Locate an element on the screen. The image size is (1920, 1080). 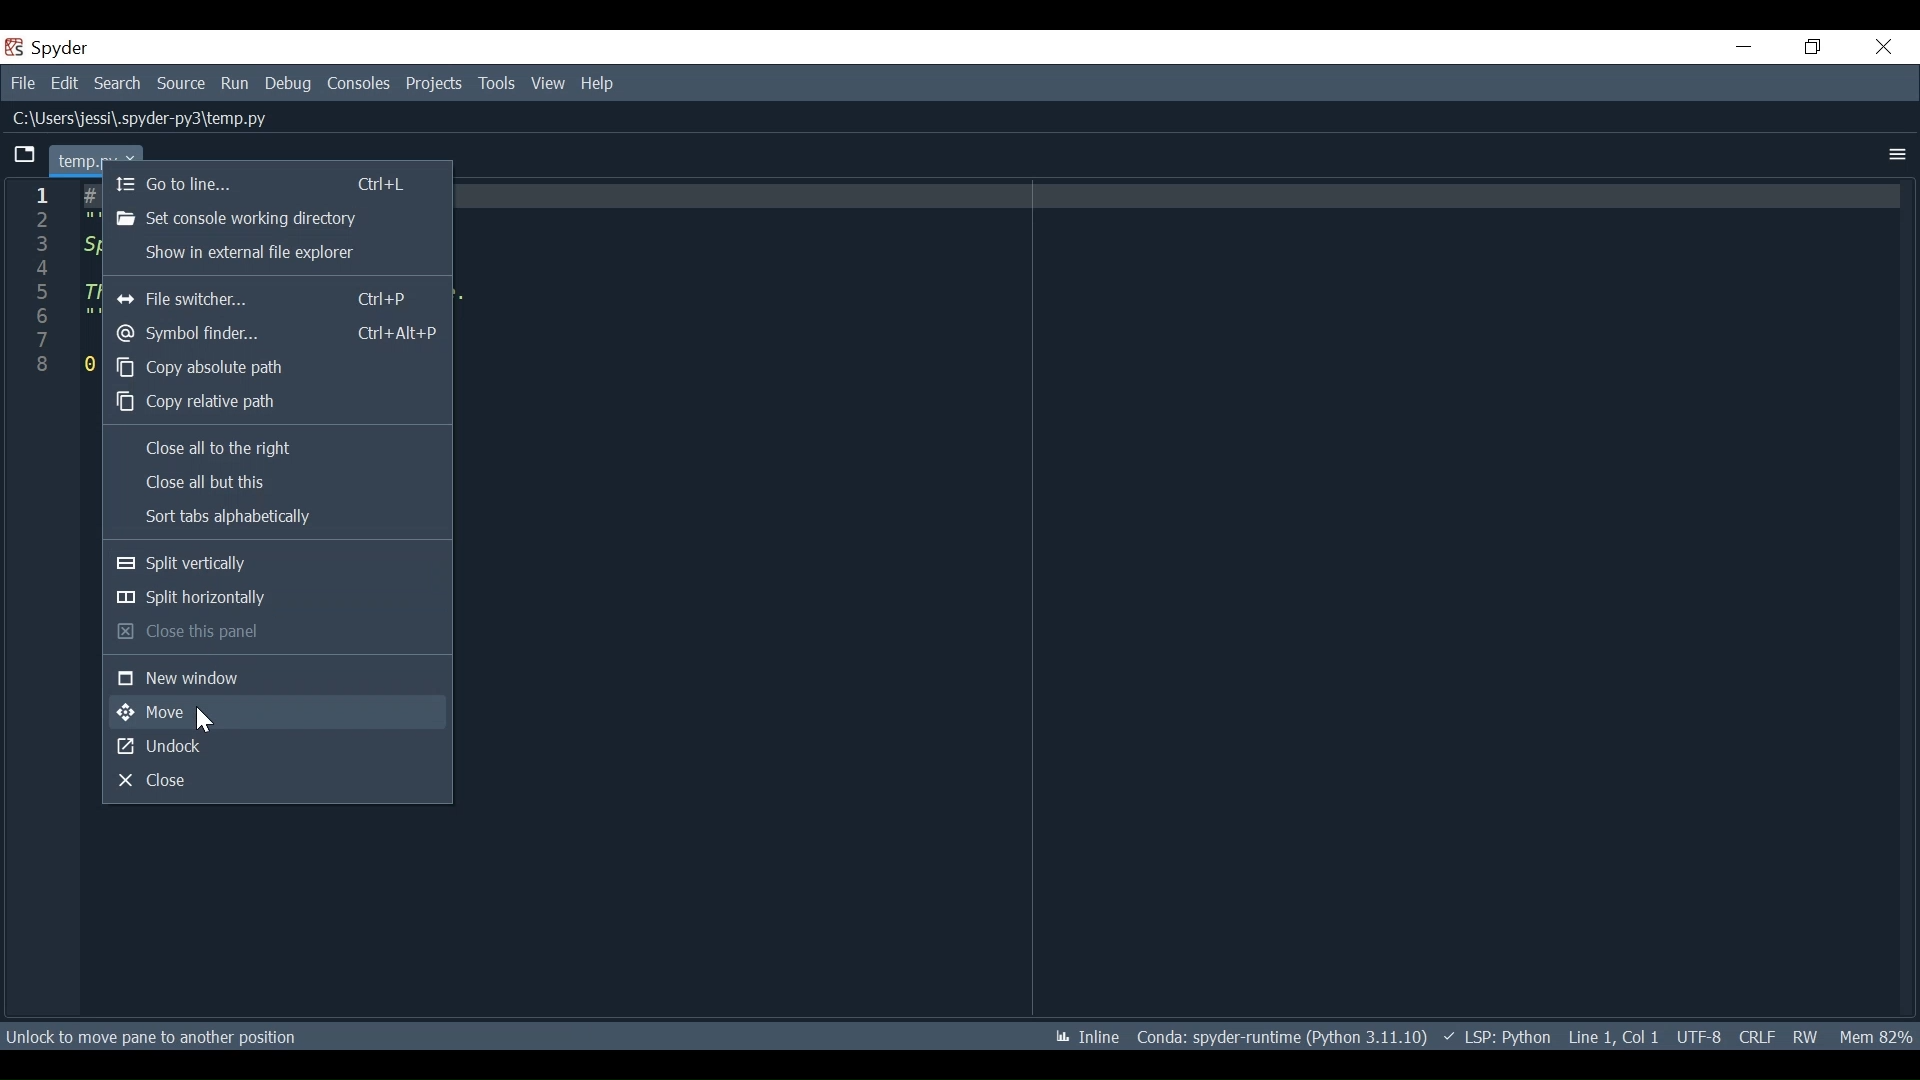
Sort tabs alphabetically is located at coordinates (275, 515).